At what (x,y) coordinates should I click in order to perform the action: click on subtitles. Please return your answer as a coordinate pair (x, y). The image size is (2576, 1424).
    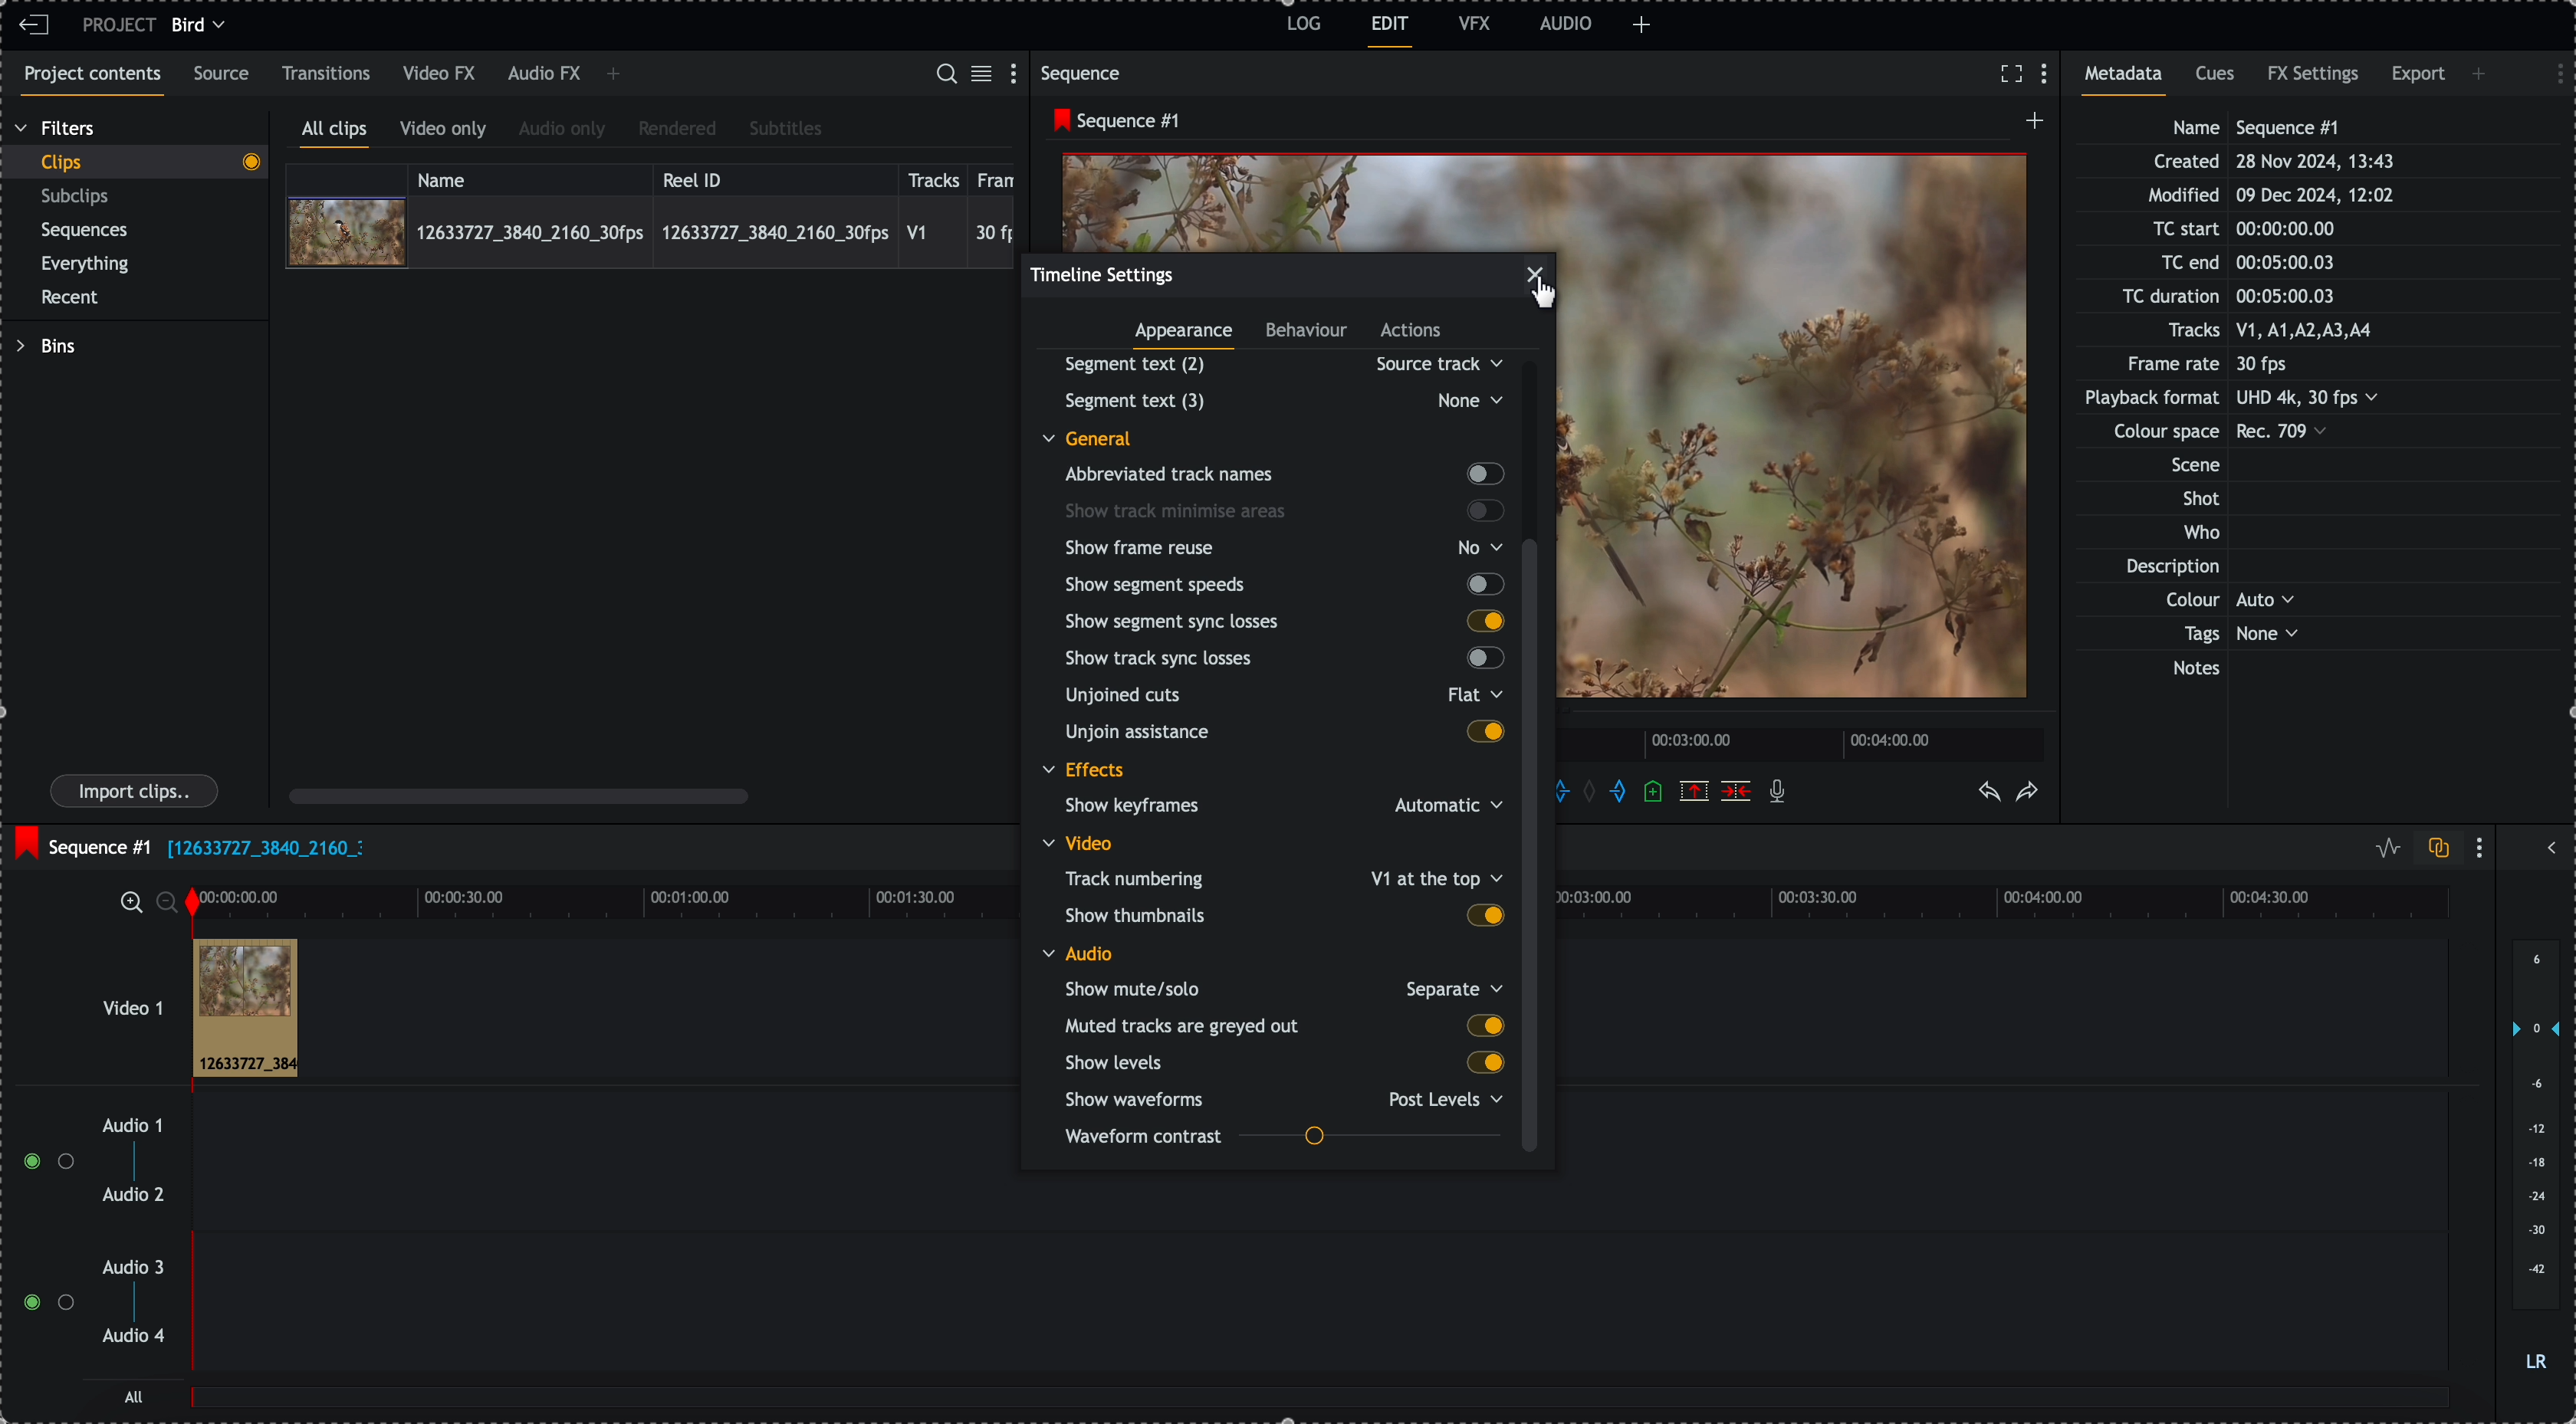
    Looking at the image, I should click on (786, 130).